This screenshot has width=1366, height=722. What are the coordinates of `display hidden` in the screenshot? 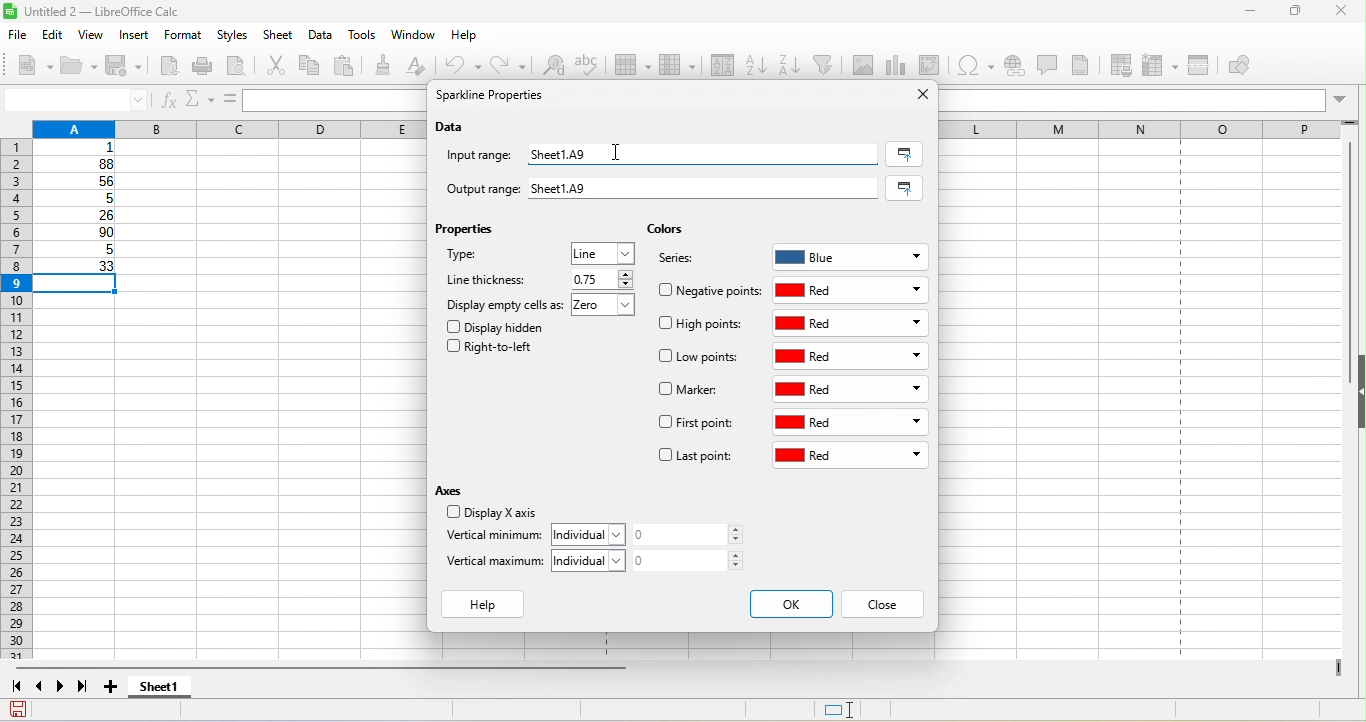 It's located at (500, 326).